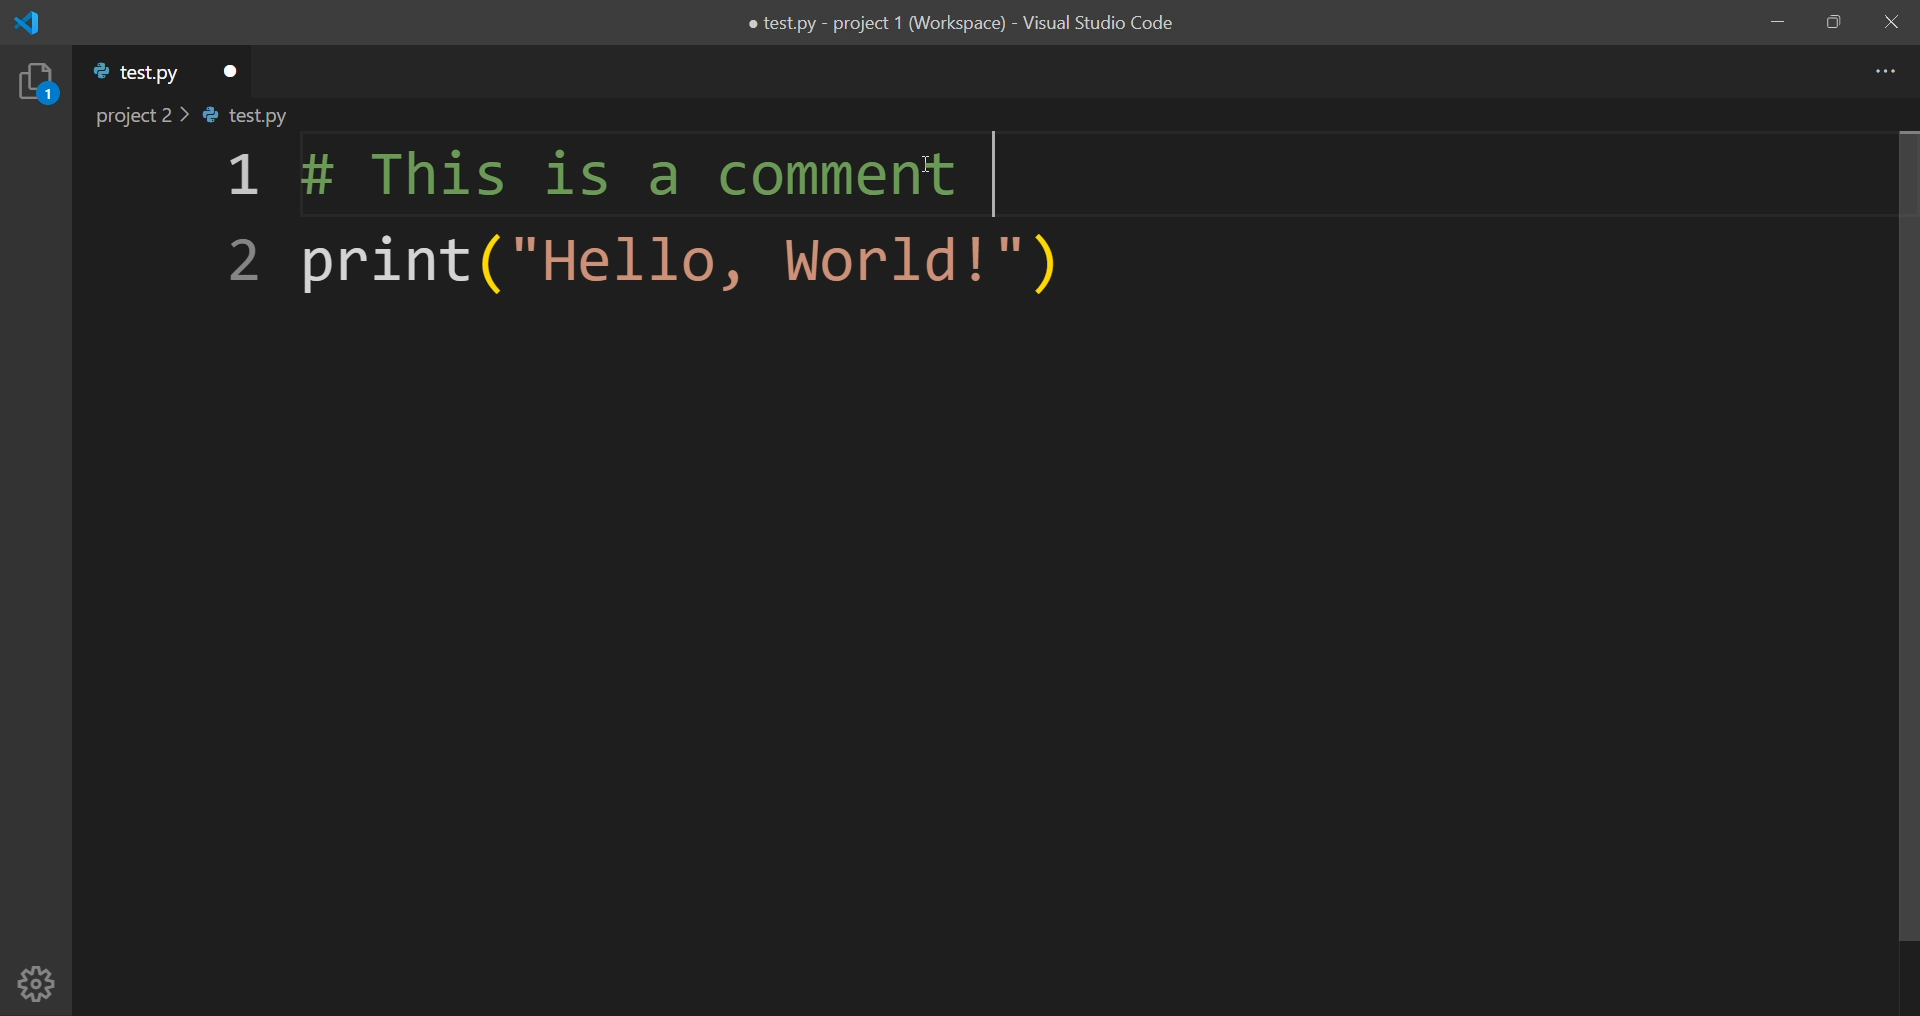 The height and width of the screenshot is (1016, 1920). Describe the element at coordinates (1775, 21) in the screenshot. I see `minimize` at that location.